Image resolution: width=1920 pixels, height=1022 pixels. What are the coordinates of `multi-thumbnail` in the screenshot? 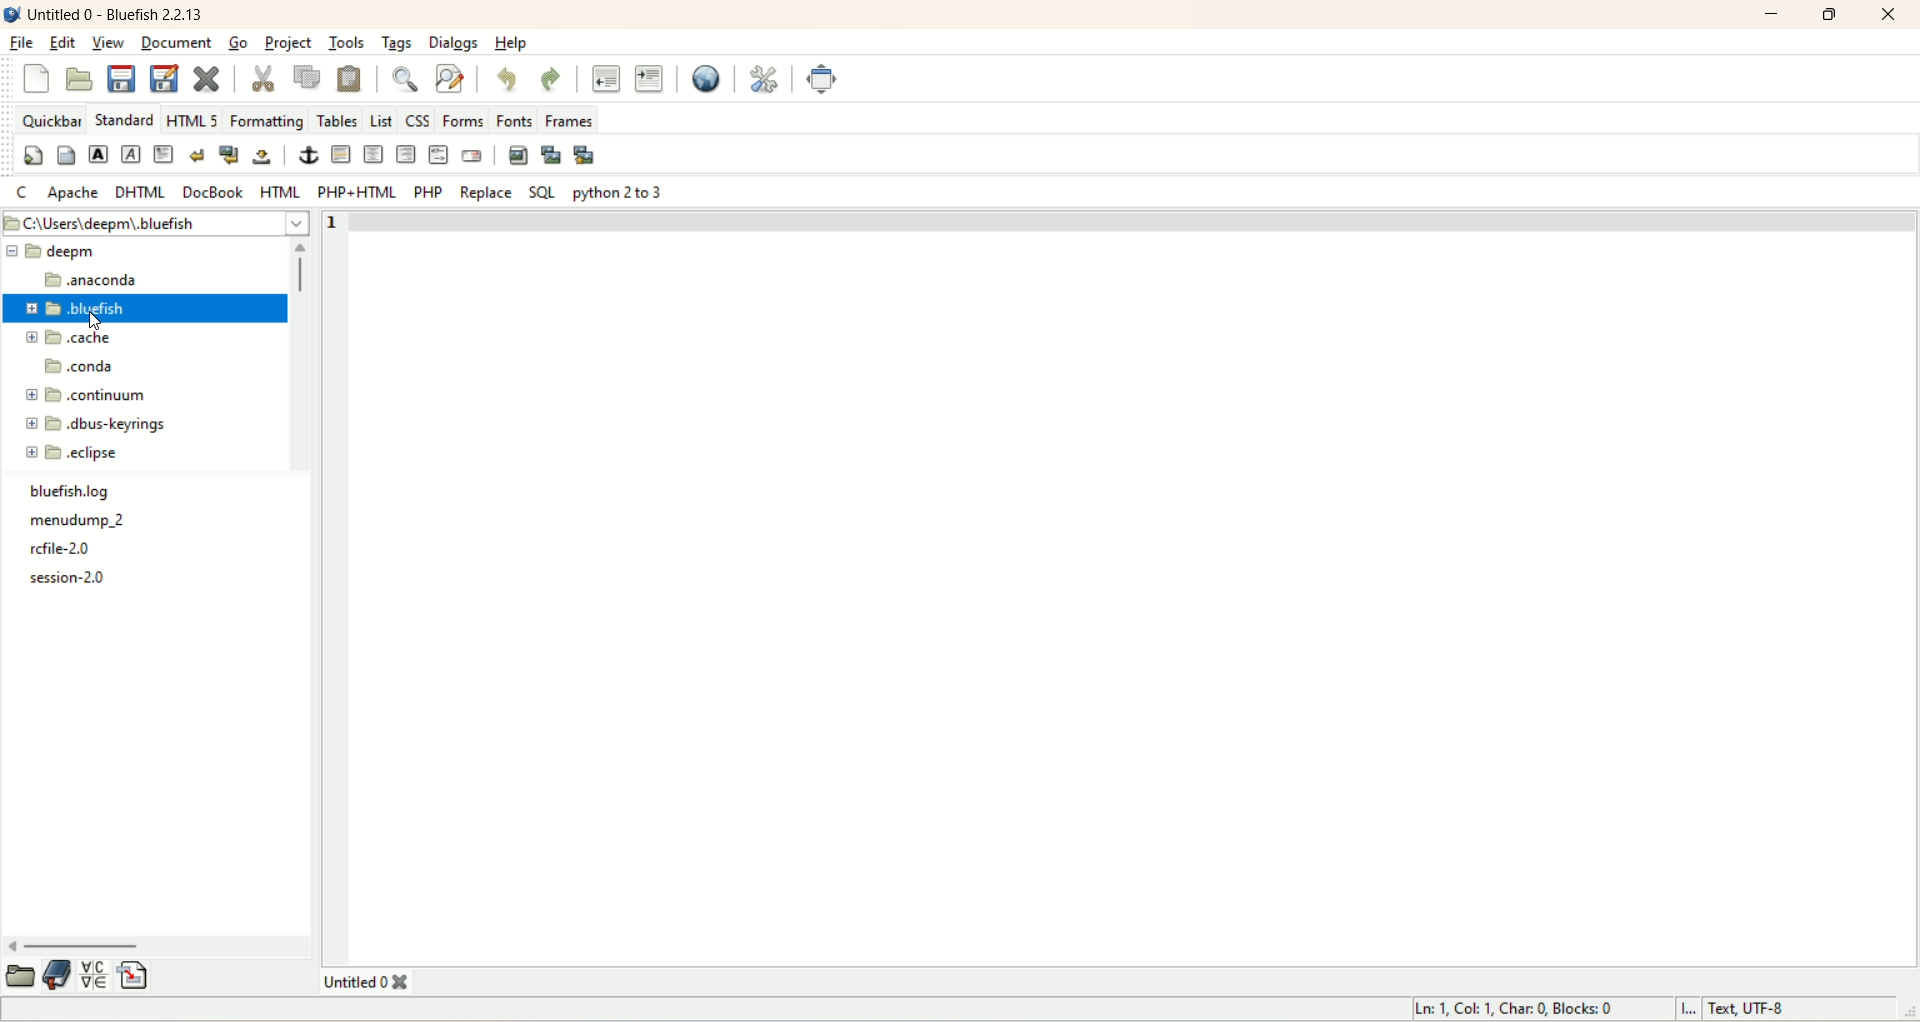 It's located at (589, 155).